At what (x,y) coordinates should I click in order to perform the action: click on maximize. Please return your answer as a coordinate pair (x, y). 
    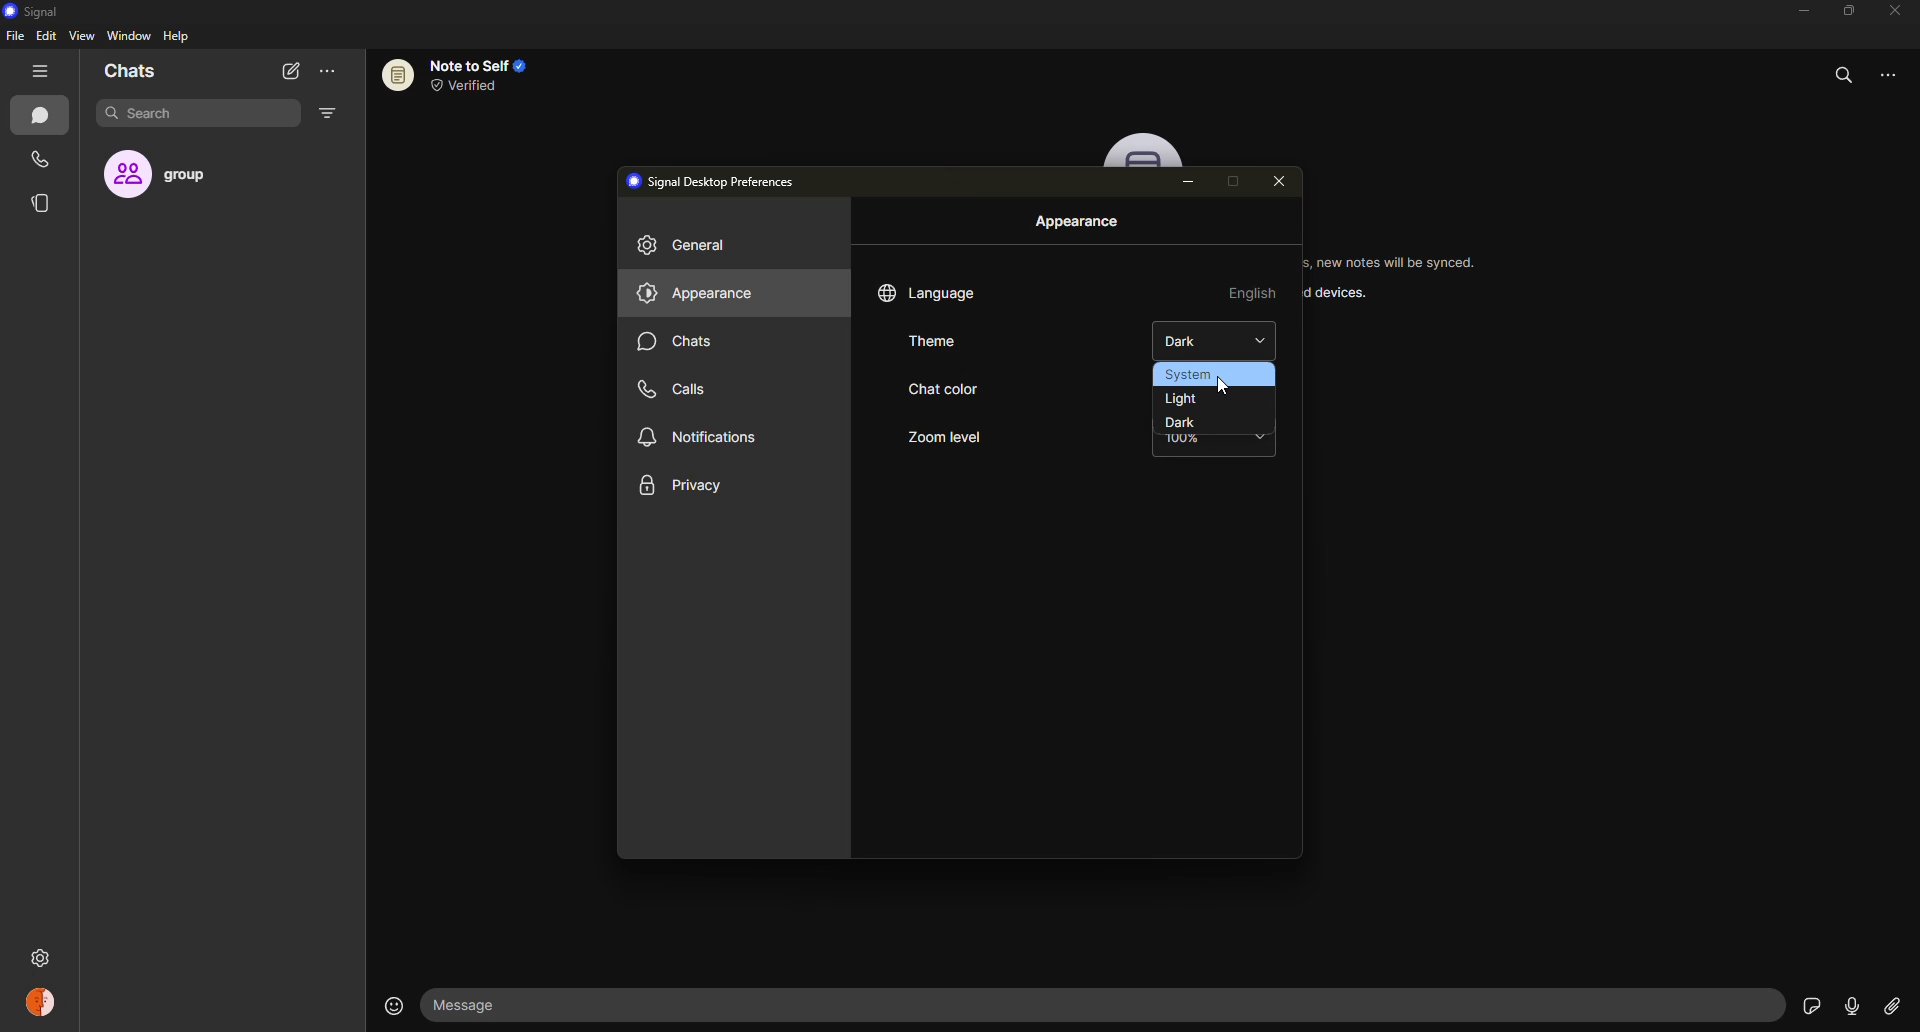
    Looking at the image, I should click on (1230, 182).